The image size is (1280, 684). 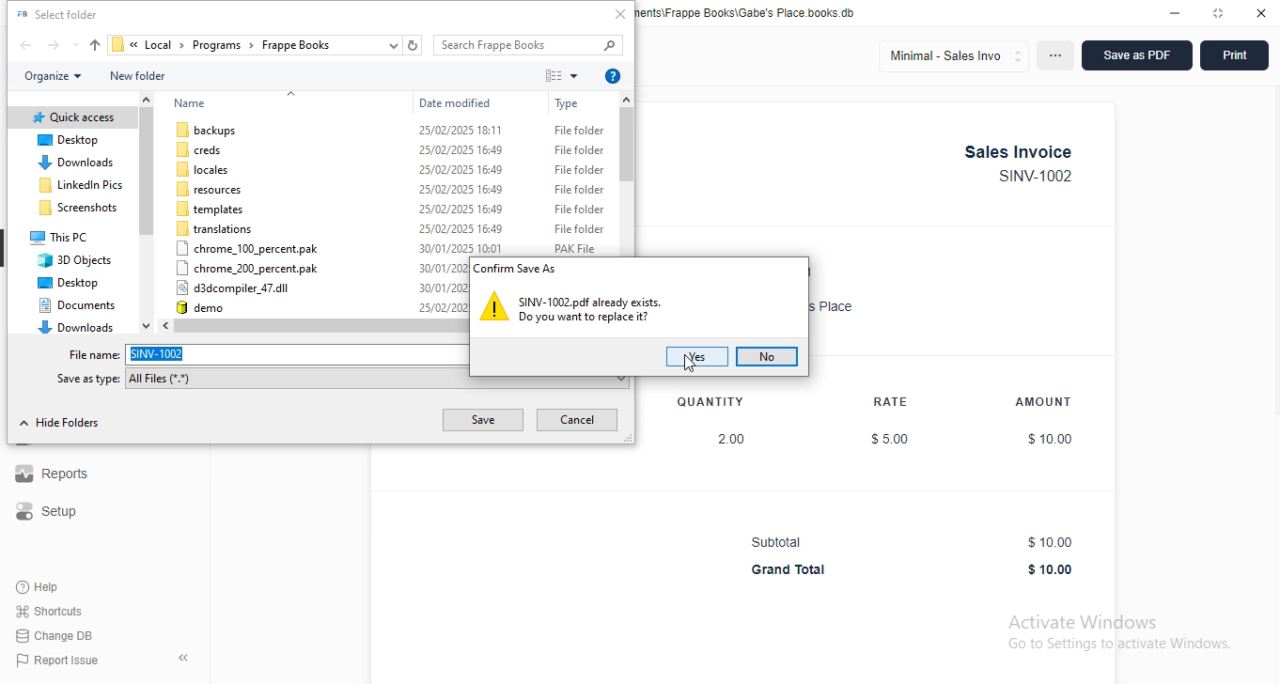 What do you see at coordinates (252, 45) in the screenshot?
I see `drop down` at bounding box center [252, 45].